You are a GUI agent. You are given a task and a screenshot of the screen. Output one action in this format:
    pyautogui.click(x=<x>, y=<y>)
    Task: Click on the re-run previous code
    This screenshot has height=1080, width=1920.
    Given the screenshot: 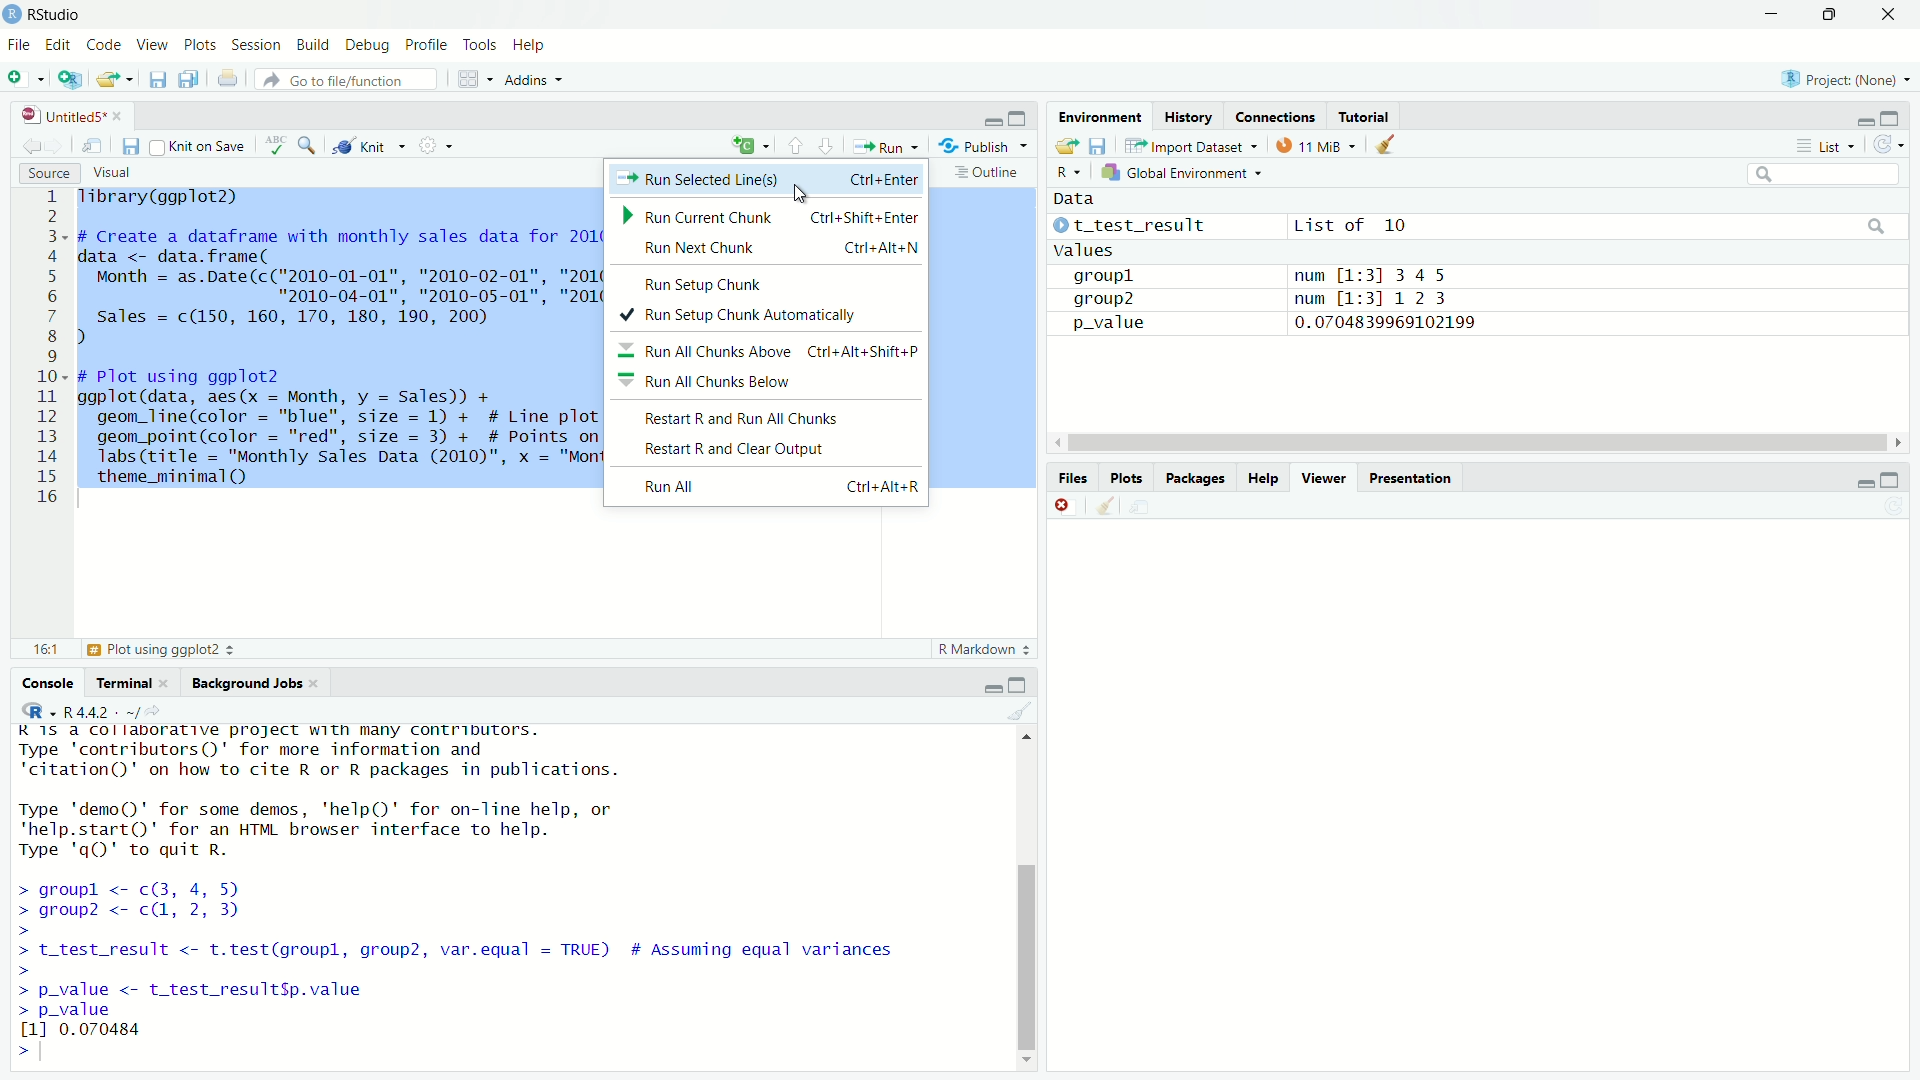 What is the action you would take?
    pyautogui.click(x=747, y=147)
    